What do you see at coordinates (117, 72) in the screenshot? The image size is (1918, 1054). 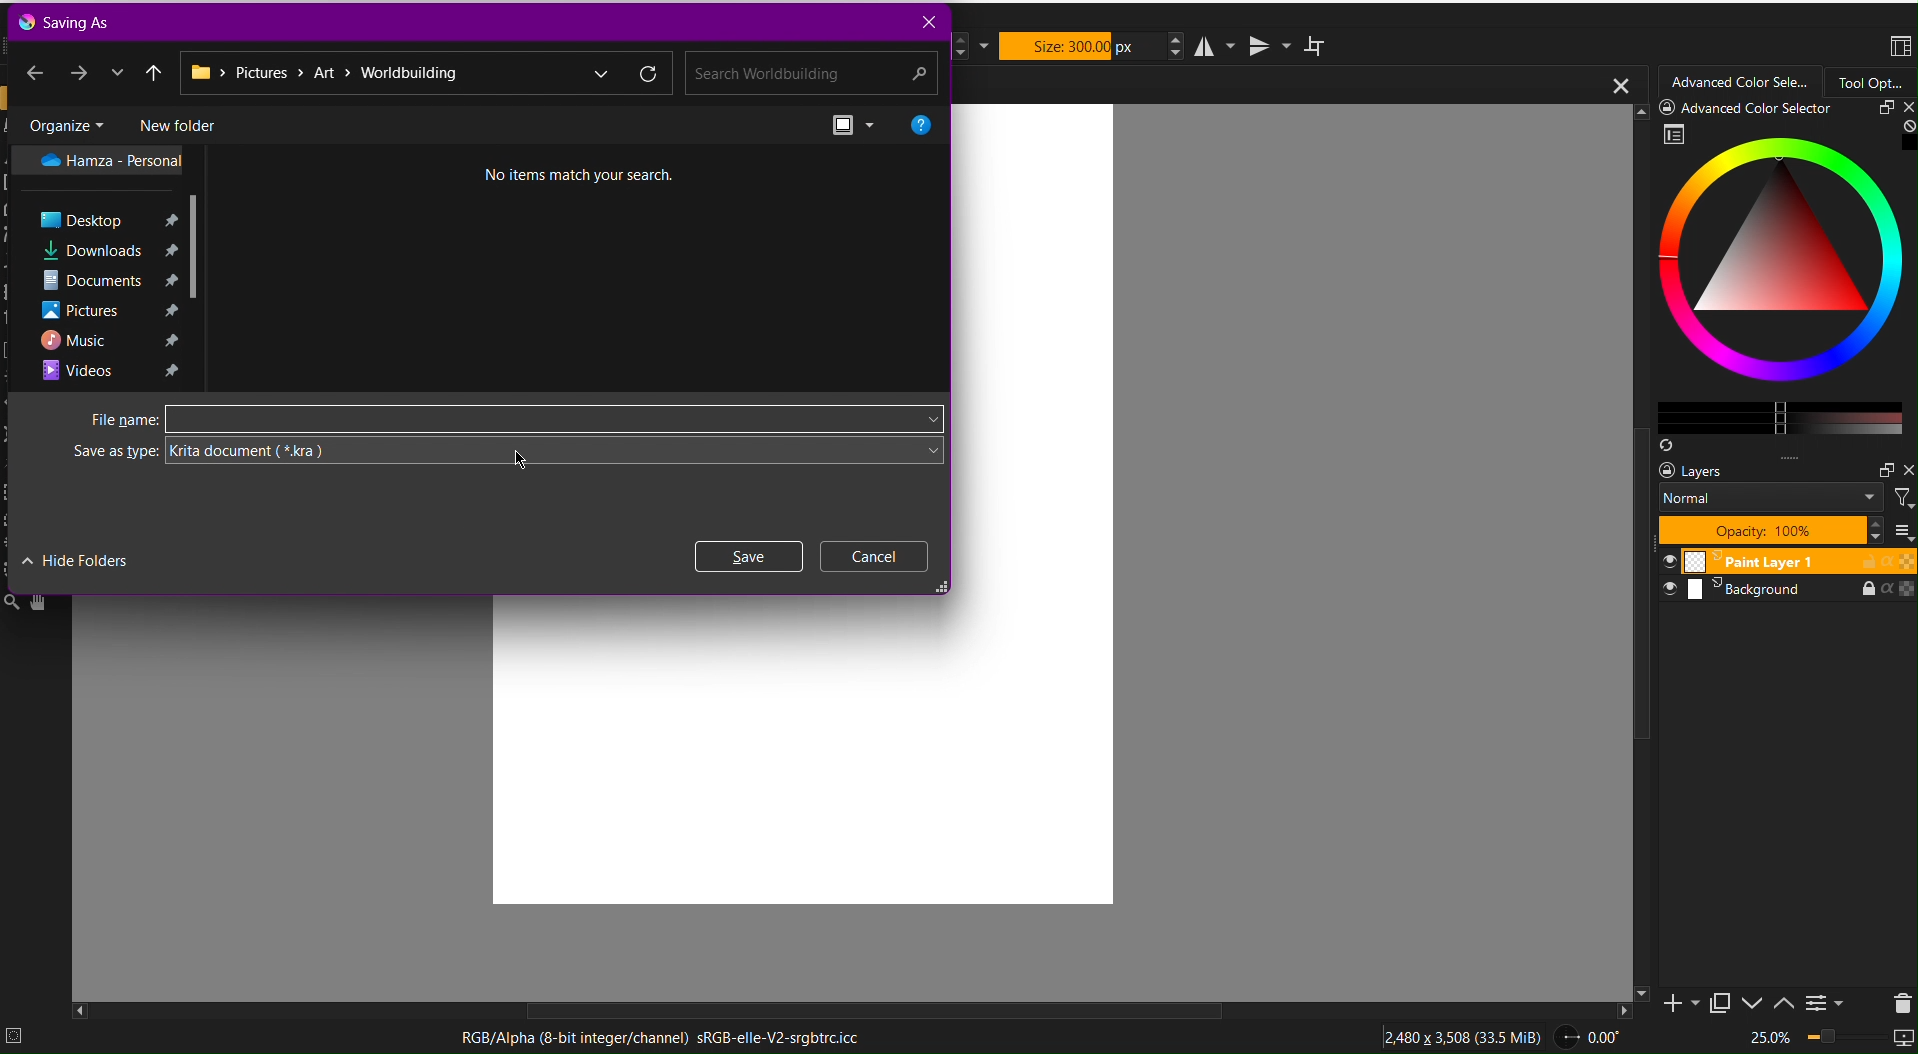 I see `Drop` at bounding box center [117, 72].